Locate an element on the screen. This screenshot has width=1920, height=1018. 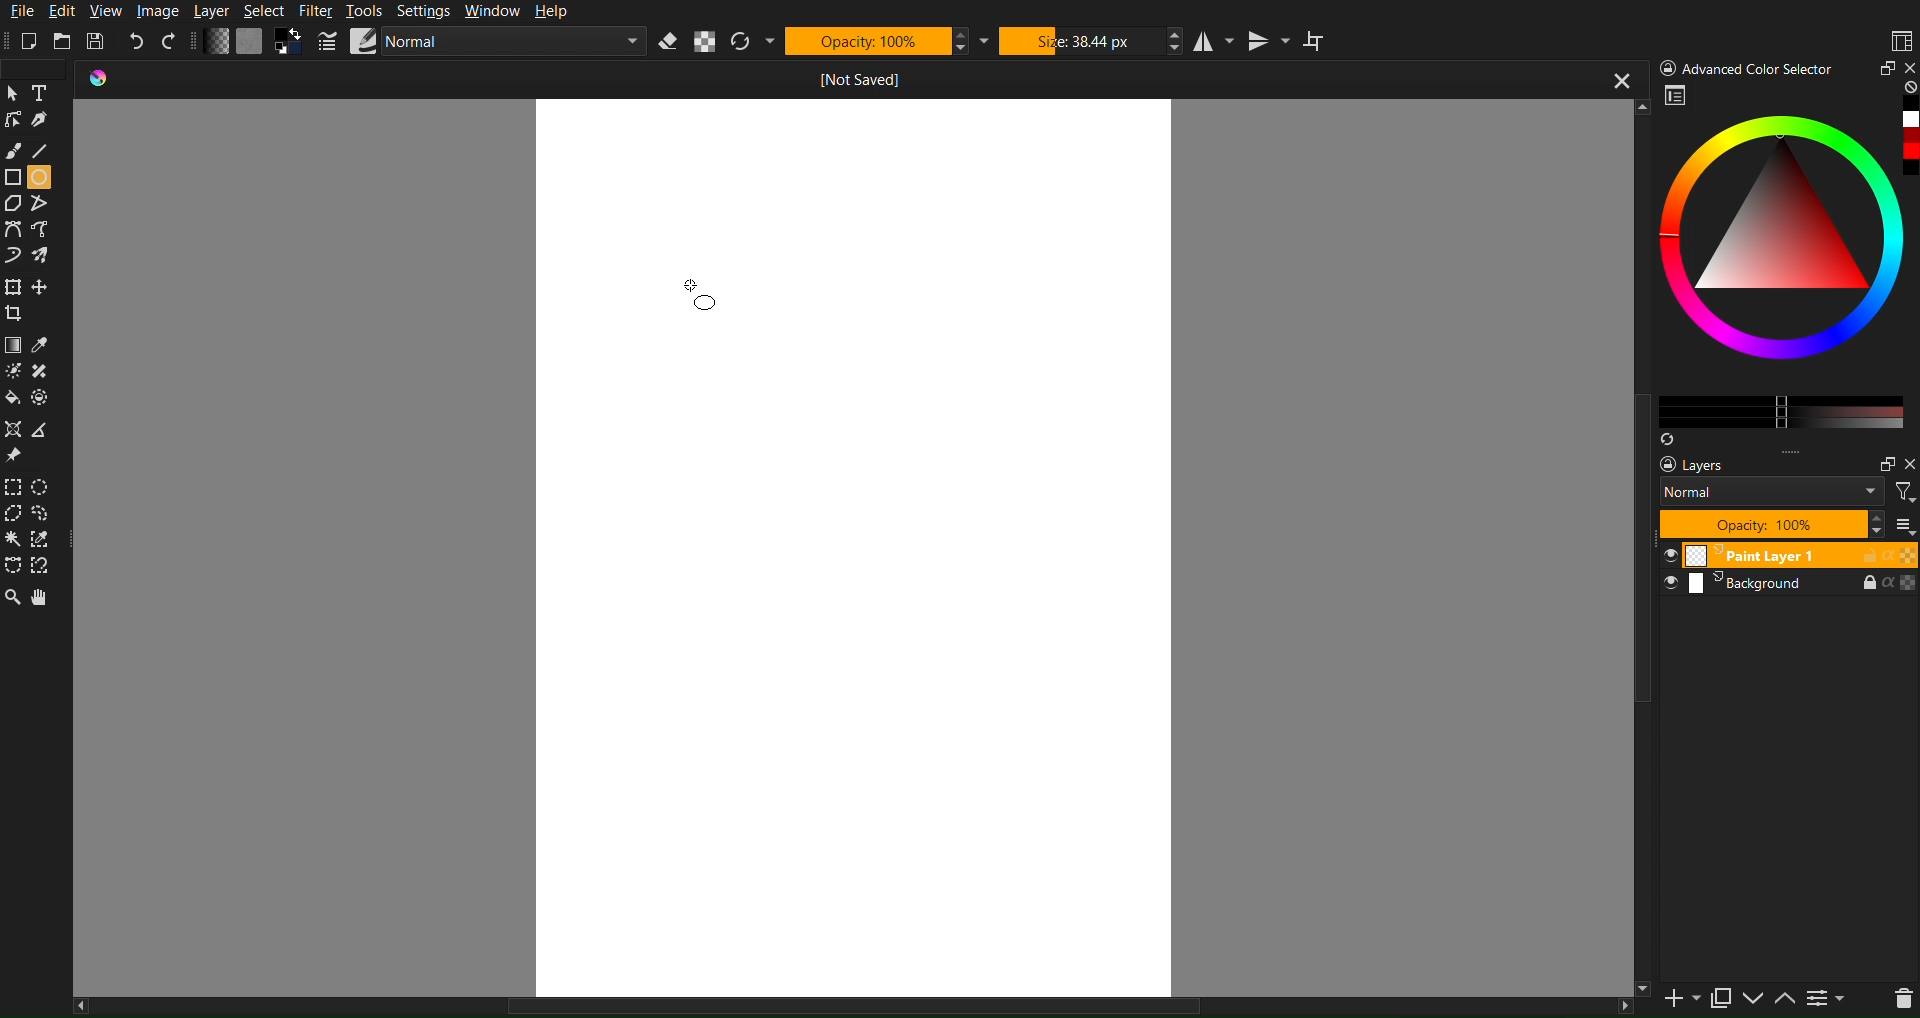
Curve is located at coordinates (12, 255).